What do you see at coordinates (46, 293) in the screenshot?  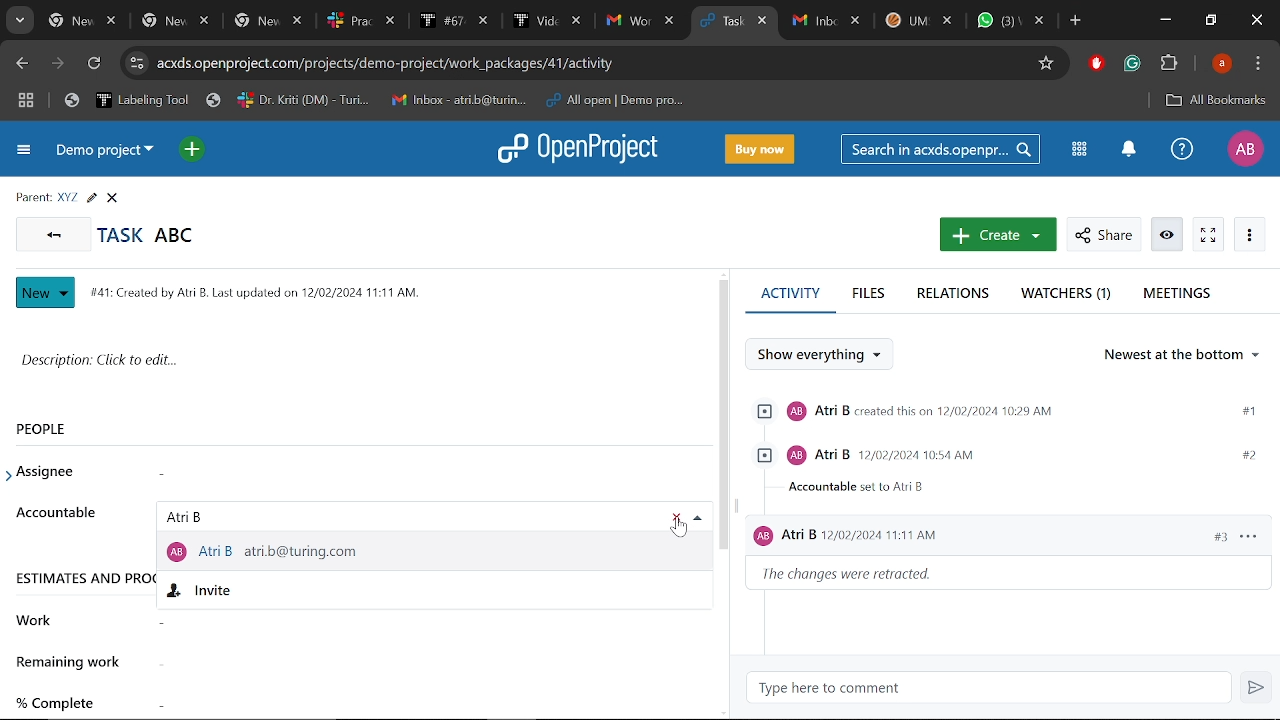 I see `New` at bounding box center [46, 293].